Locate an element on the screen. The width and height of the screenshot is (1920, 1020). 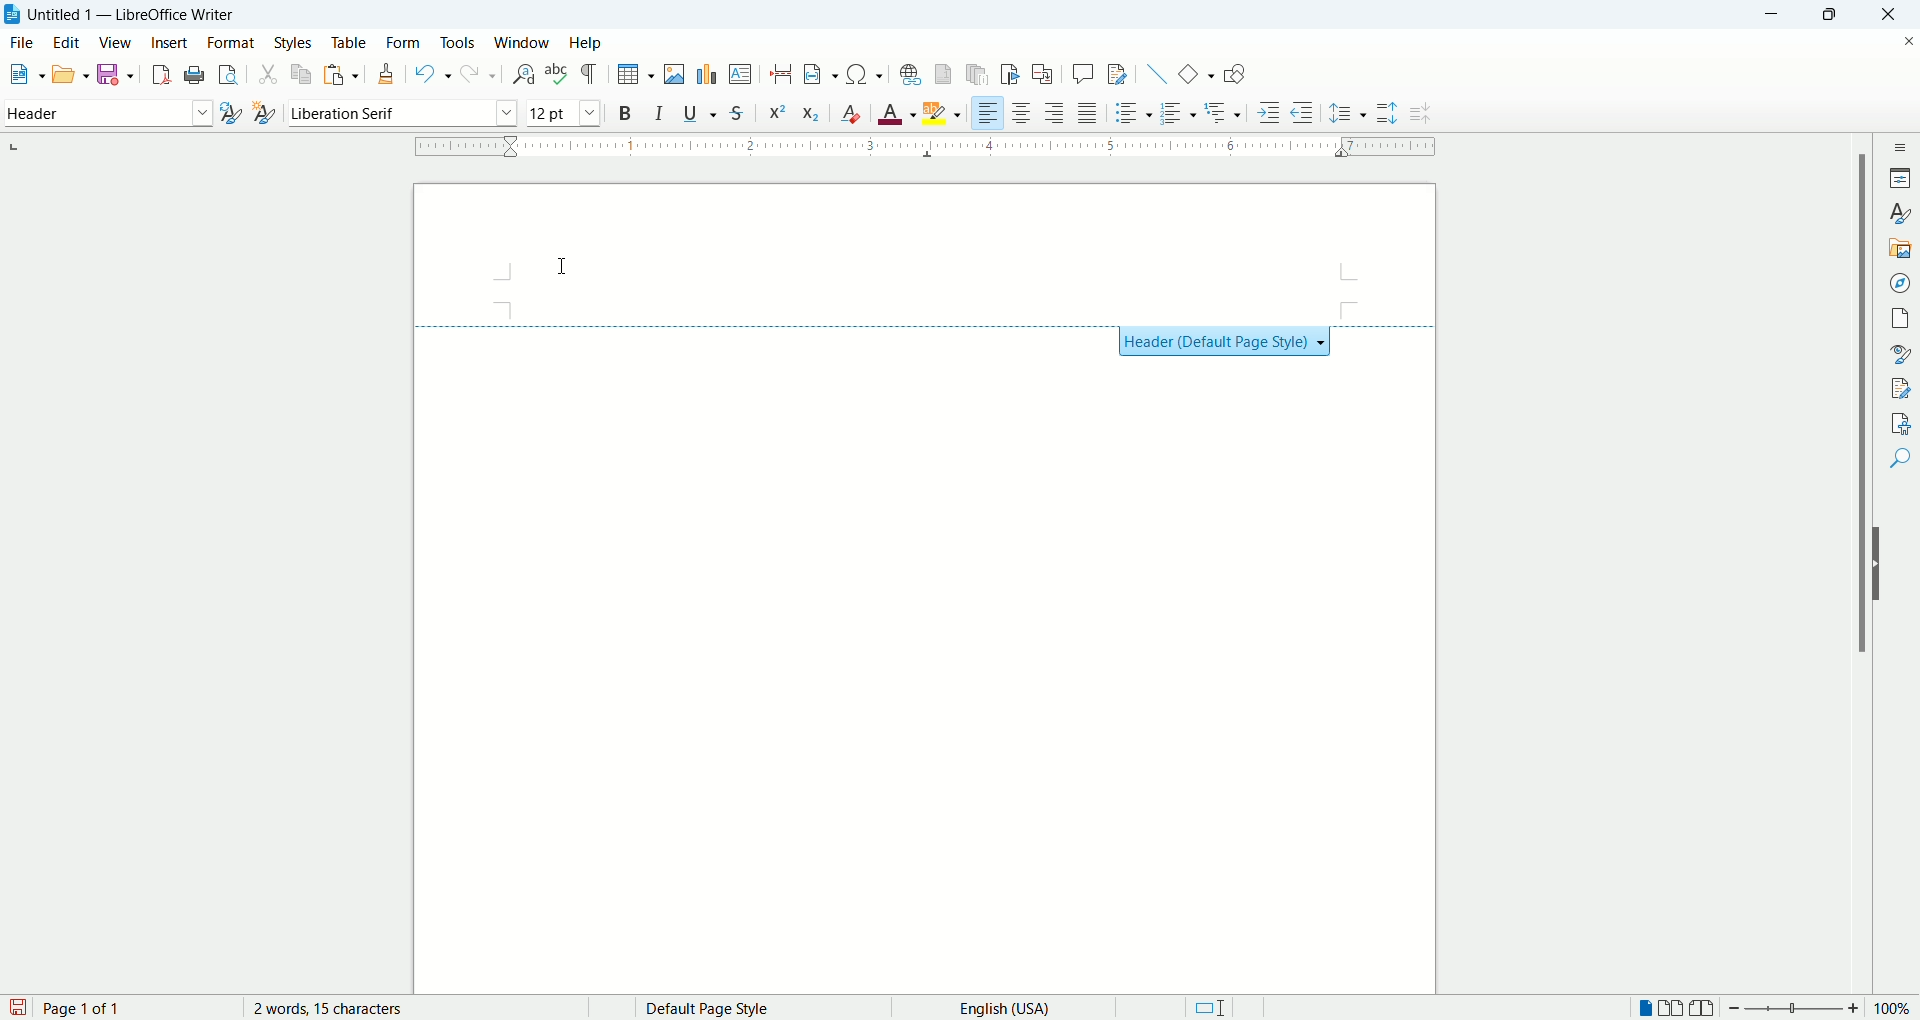
new style is located at coordinates (266, 116).